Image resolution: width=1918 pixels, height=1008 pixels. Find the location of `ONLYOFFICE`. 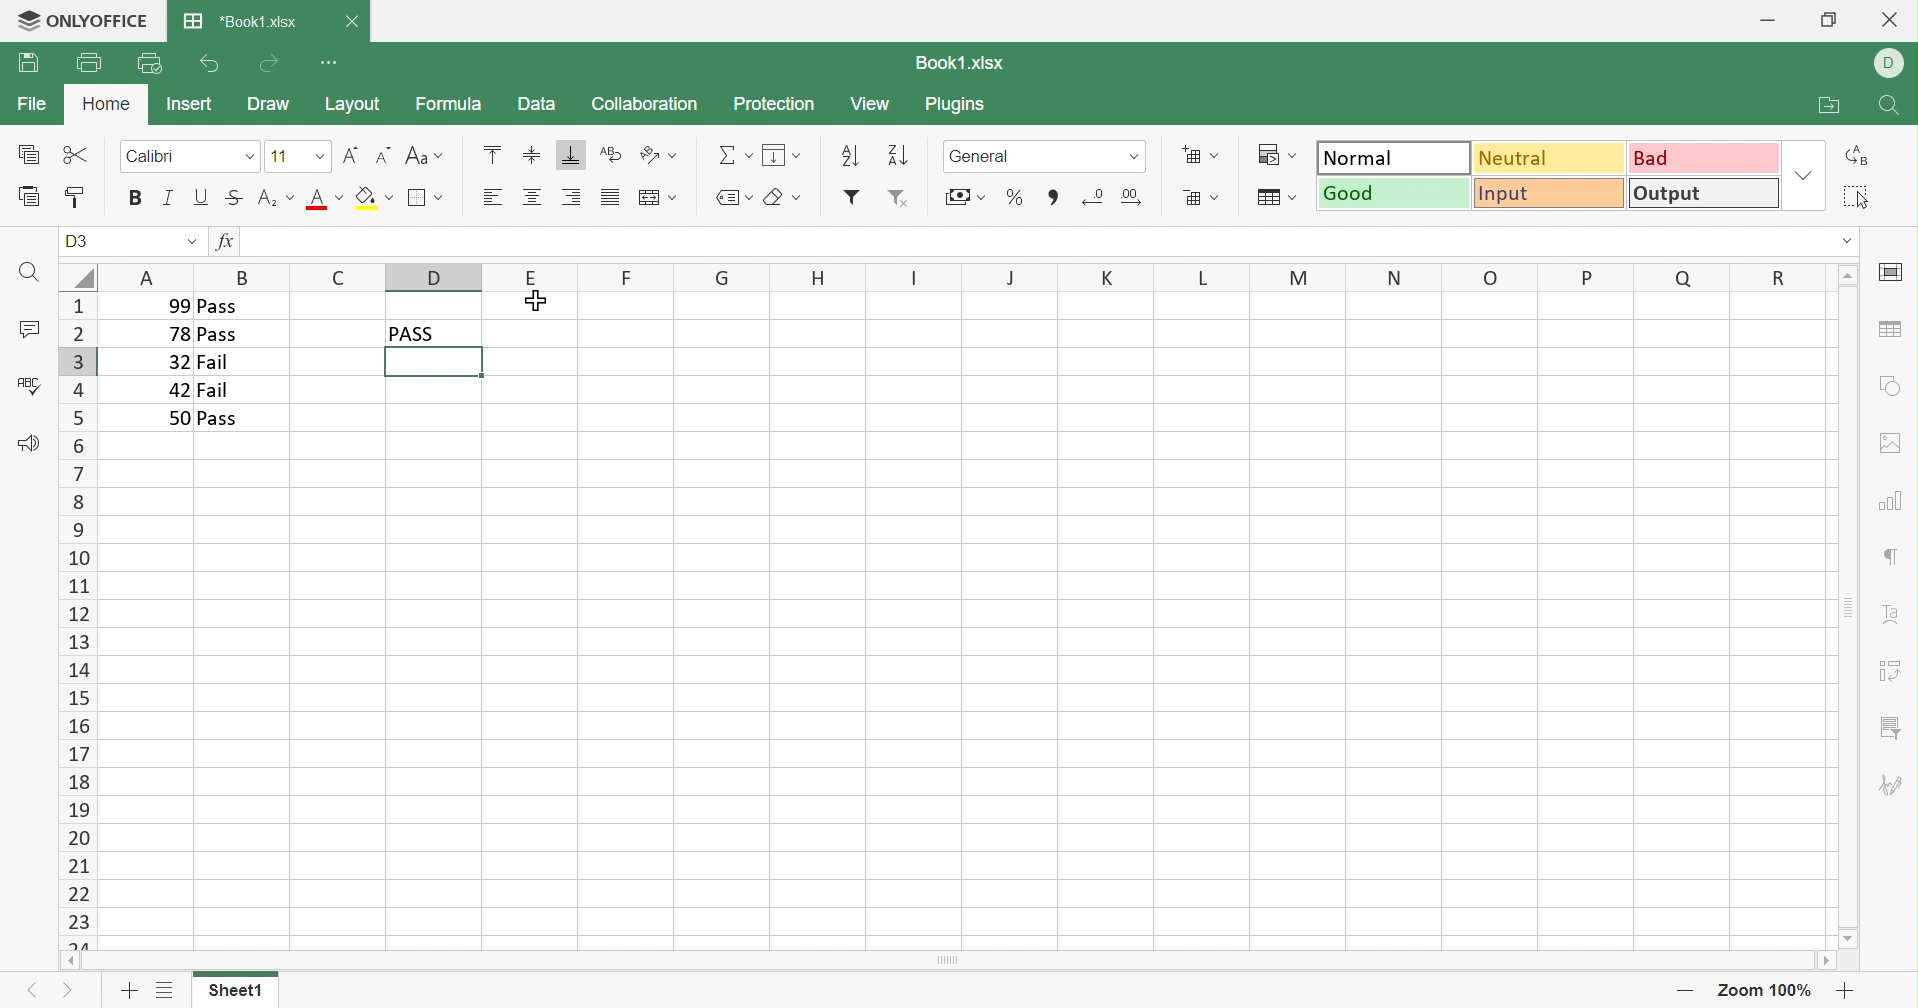

ONLYOFFICE is located at coordinates (103, 19).